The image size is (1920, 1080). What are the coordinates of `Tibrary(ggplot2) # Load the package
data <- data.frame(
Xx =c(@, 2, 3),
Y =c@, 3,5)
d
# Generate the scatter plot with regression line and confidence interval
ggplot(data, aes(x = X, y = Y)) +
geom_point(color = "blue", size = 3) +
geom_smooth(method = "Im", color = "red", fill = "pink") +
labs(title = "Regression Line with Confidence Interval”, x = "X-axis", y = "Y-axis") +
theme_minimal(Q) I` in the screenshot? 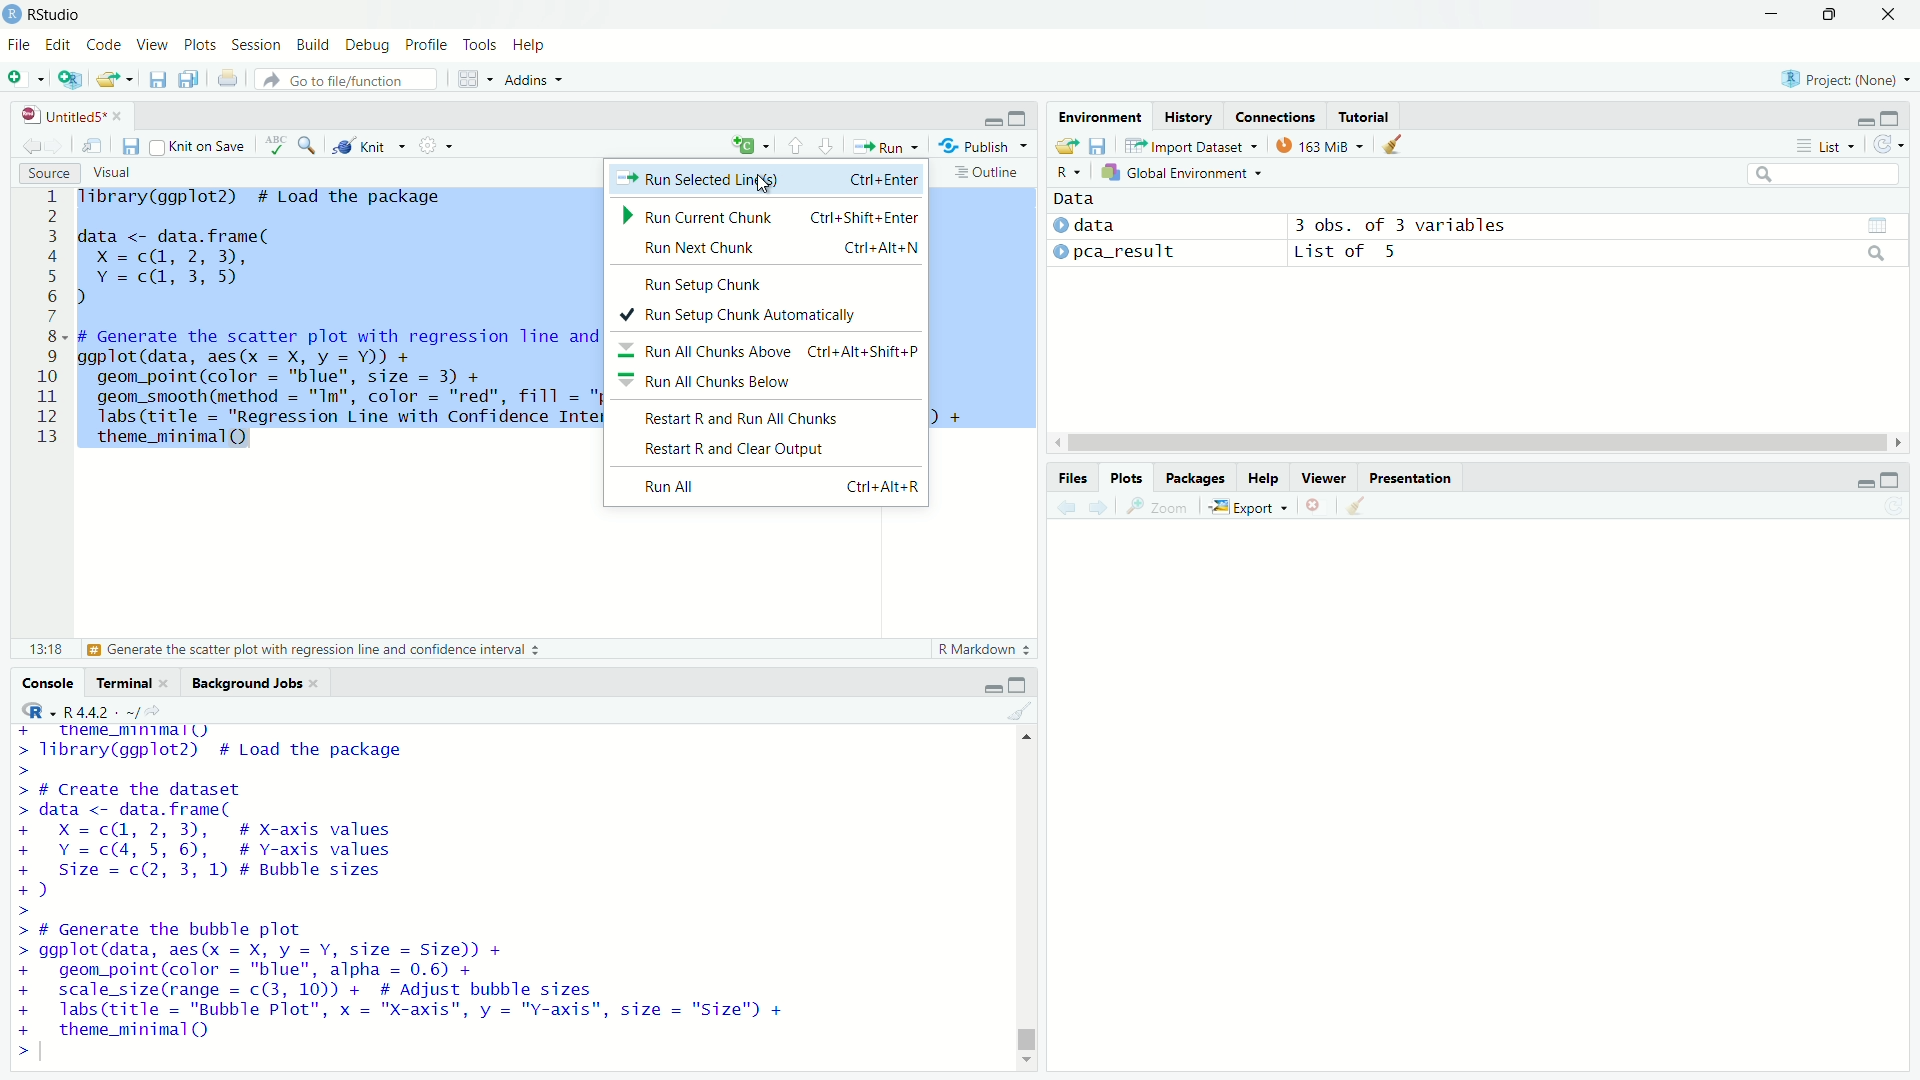 It's located at (339, 323).